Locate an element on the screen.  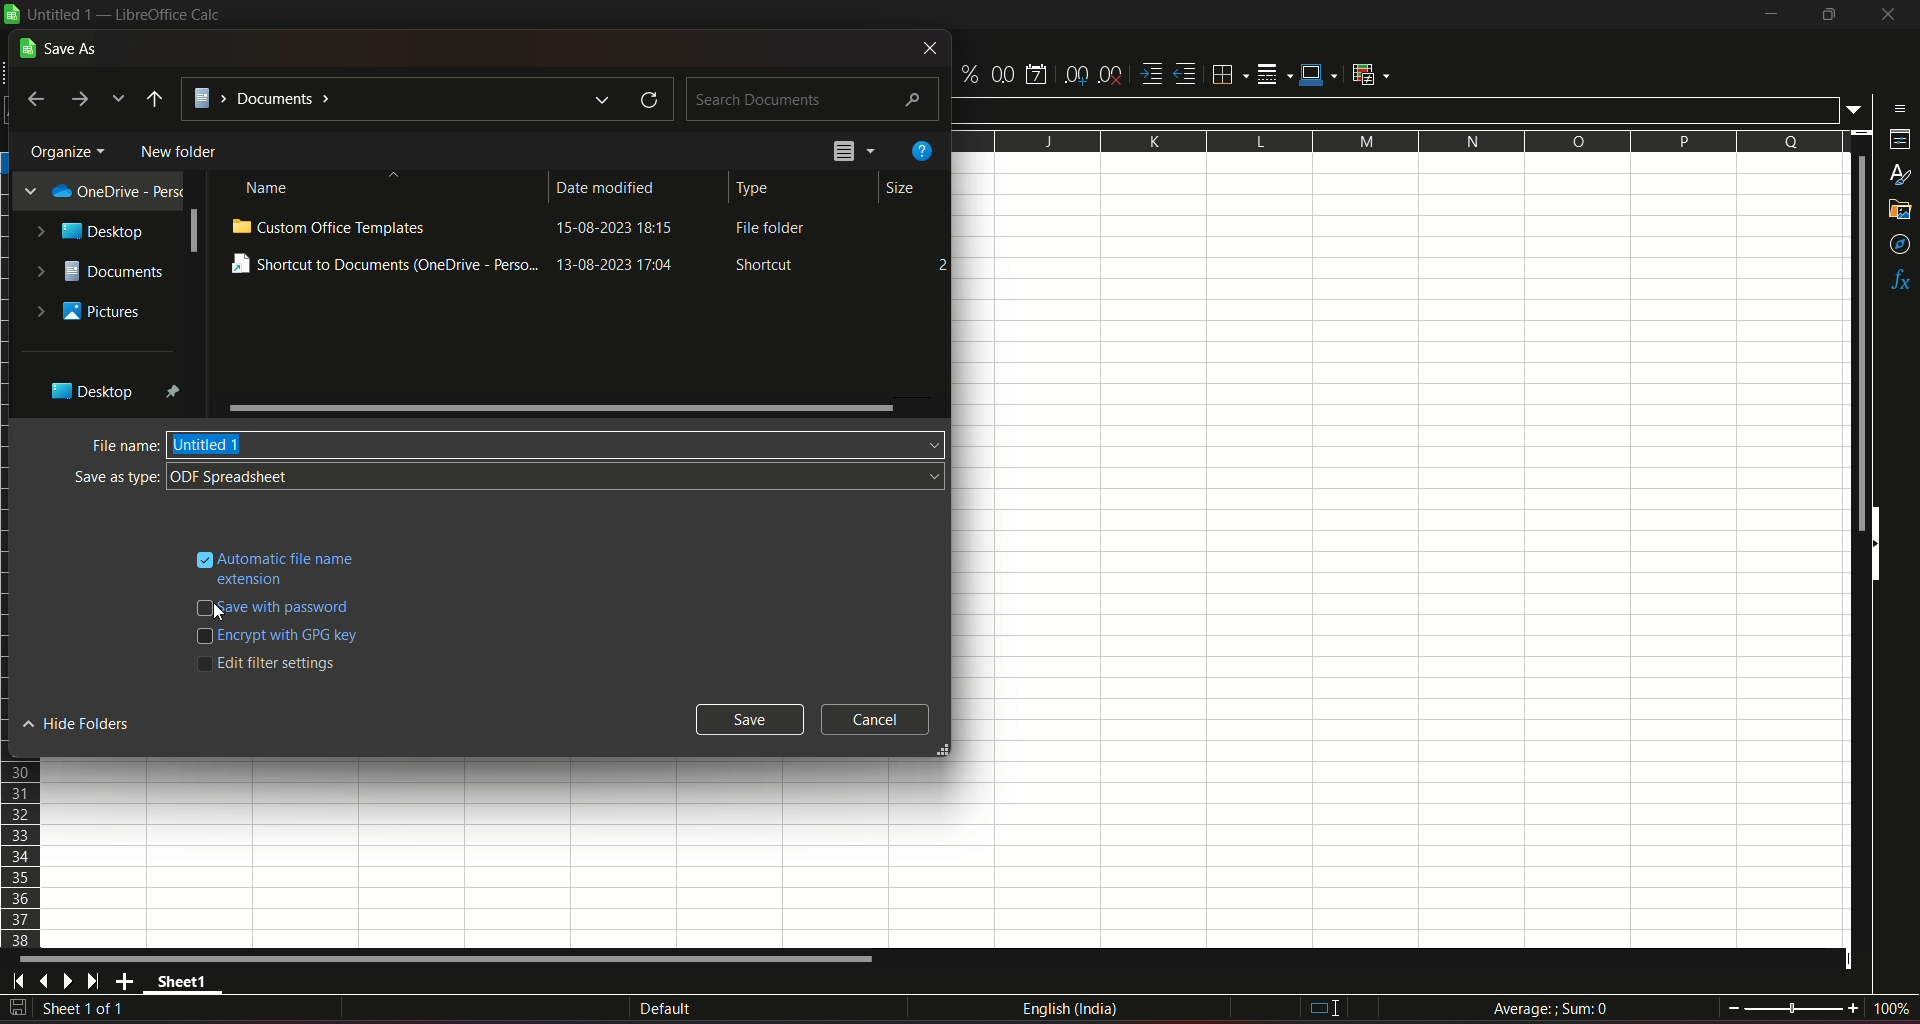
decrease indent is located at coordinates (1186, 75).